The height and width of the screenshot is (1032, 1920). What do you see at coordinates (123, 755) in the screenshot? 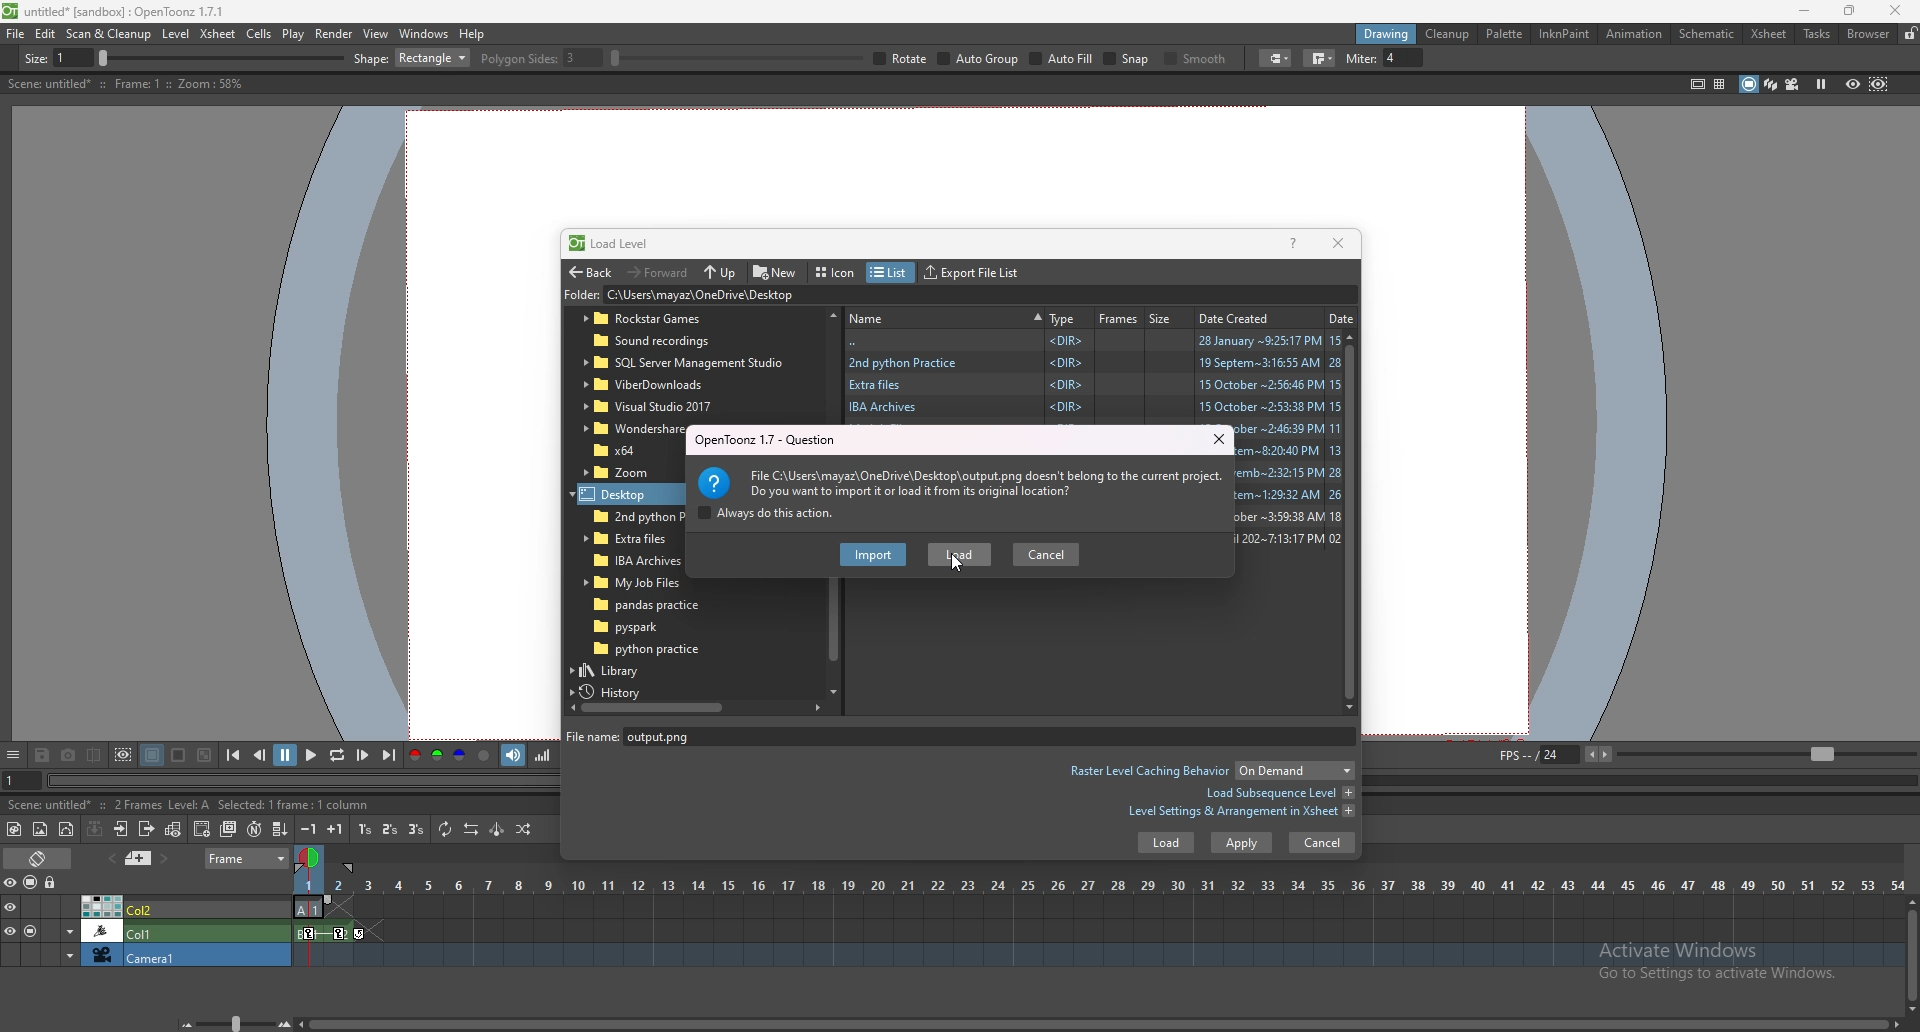
I see `define sub camera` at bounding box center [123, 755].